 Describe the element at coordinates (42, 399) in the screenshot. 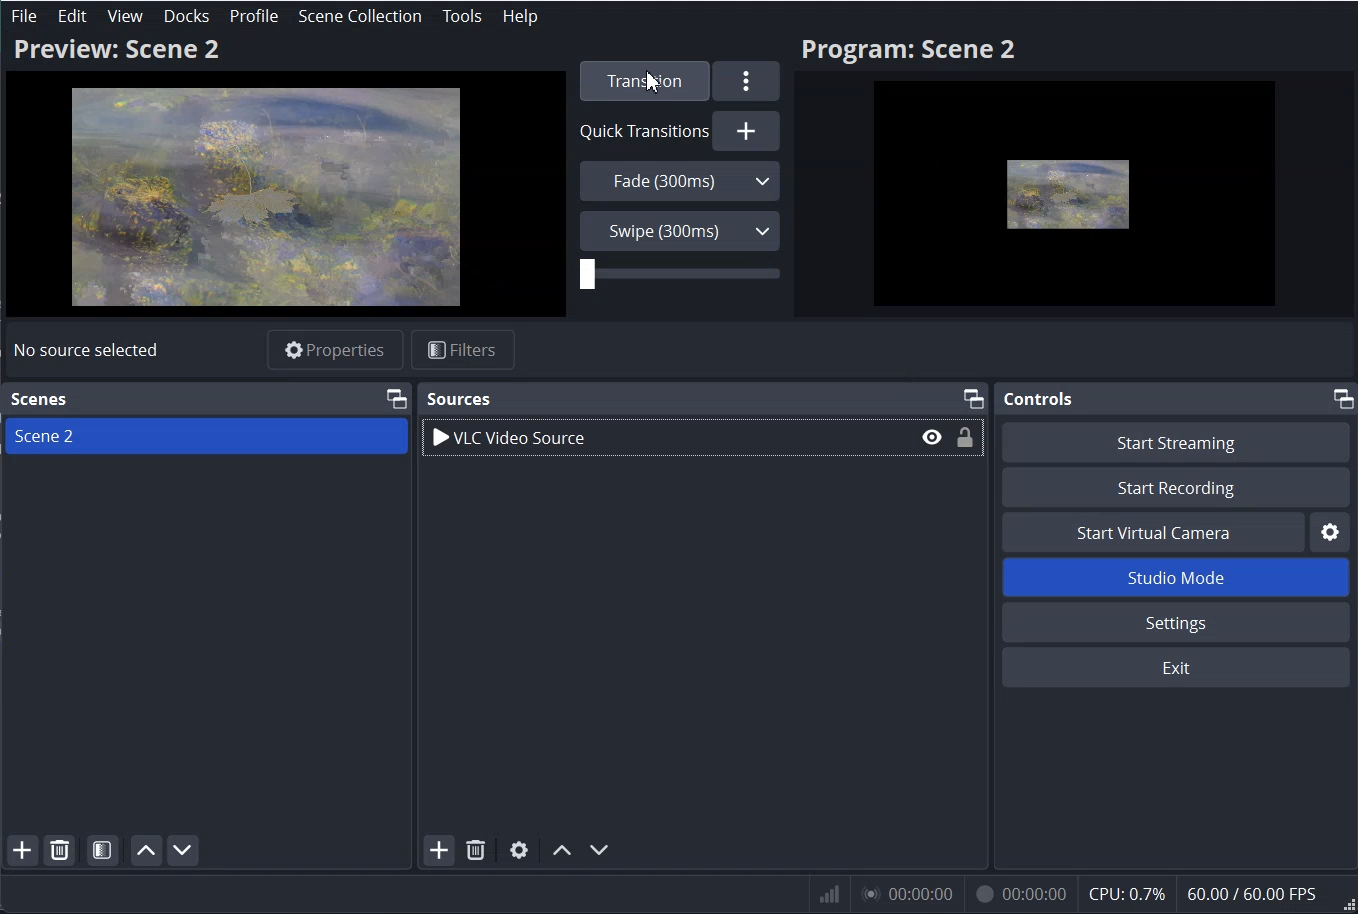

I see `Scene` at that location.